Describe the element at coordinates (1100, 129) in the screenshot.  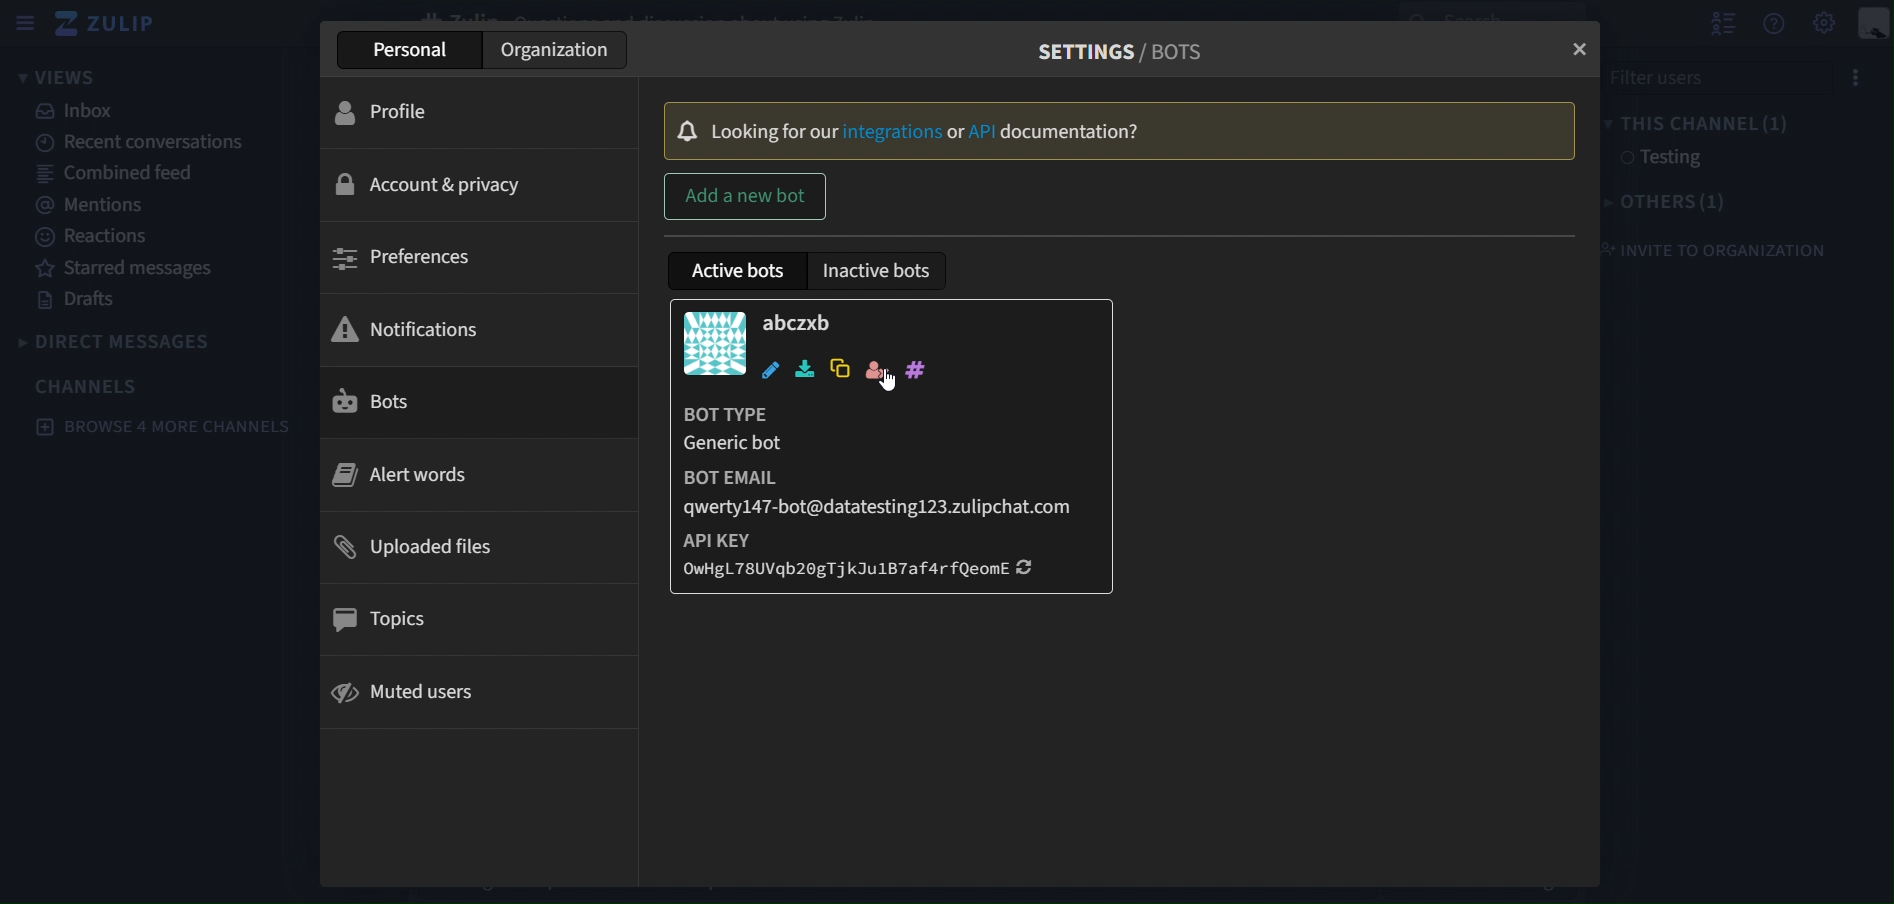
I see `looking for our integrations or API documentation?` at that location.